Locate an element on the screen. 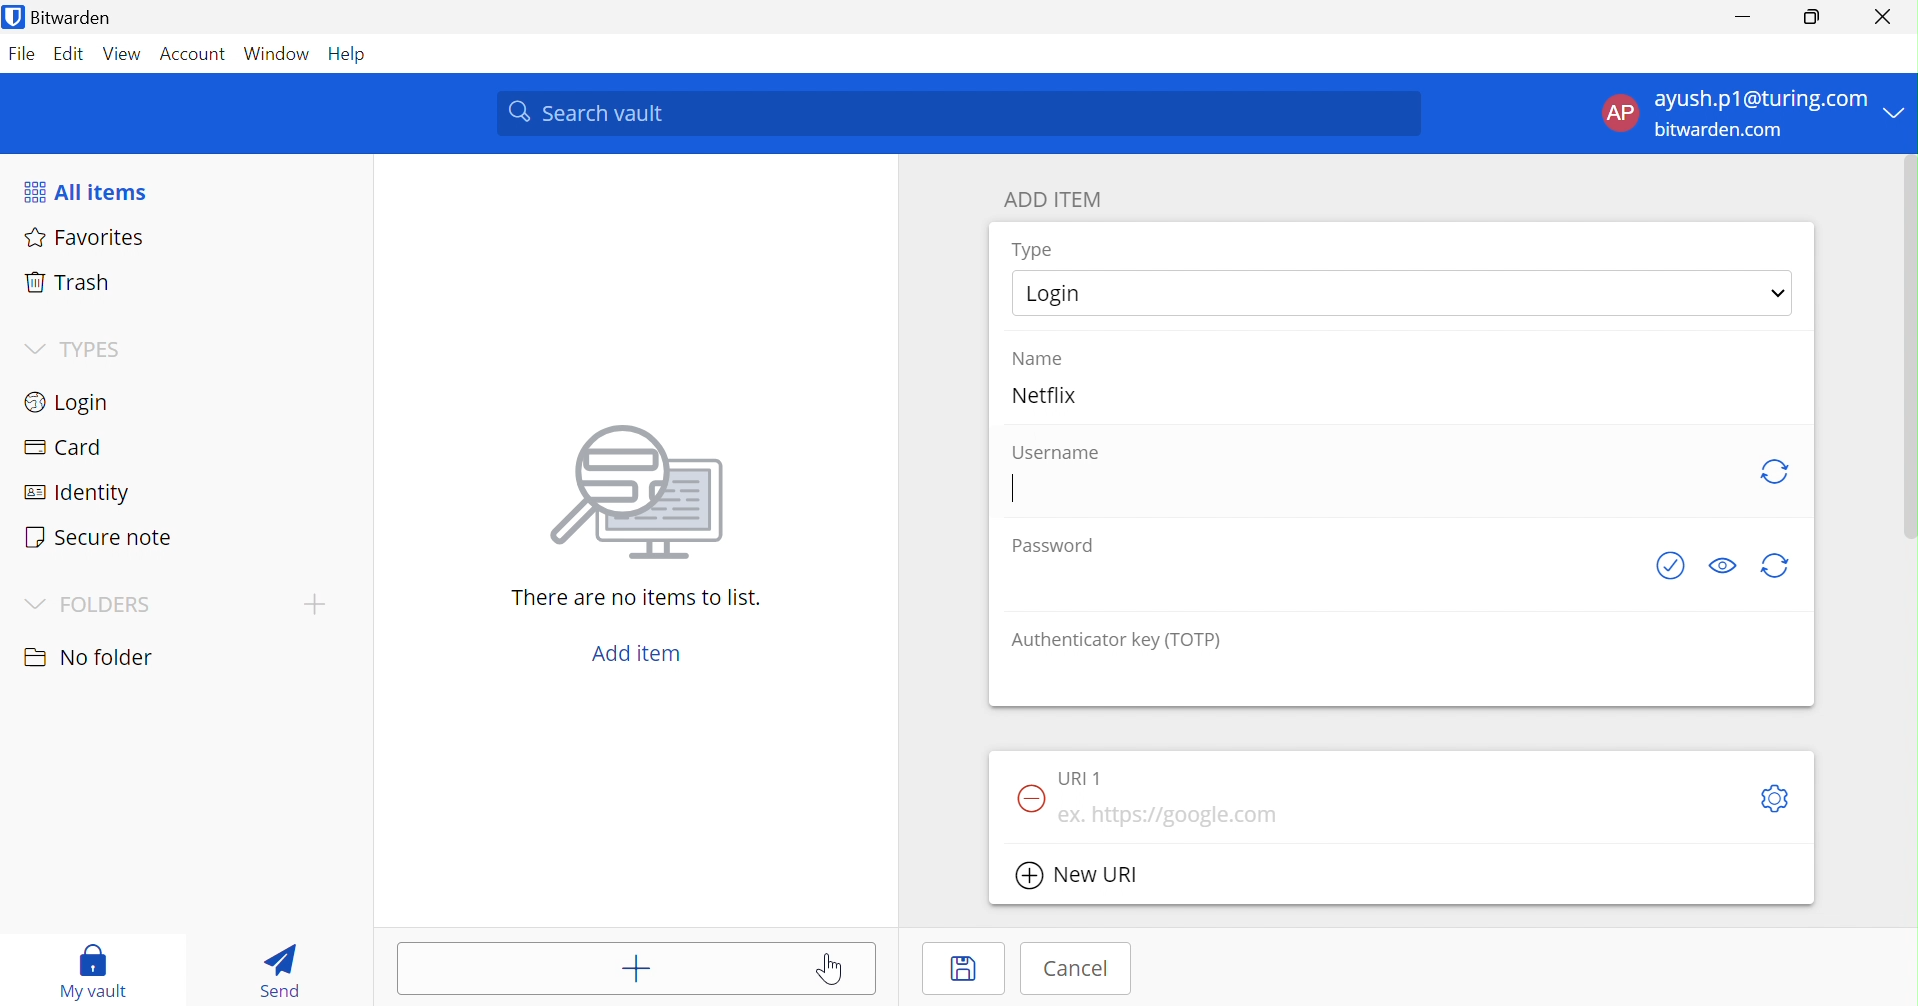  AP is located at coordinates (1620, 113).